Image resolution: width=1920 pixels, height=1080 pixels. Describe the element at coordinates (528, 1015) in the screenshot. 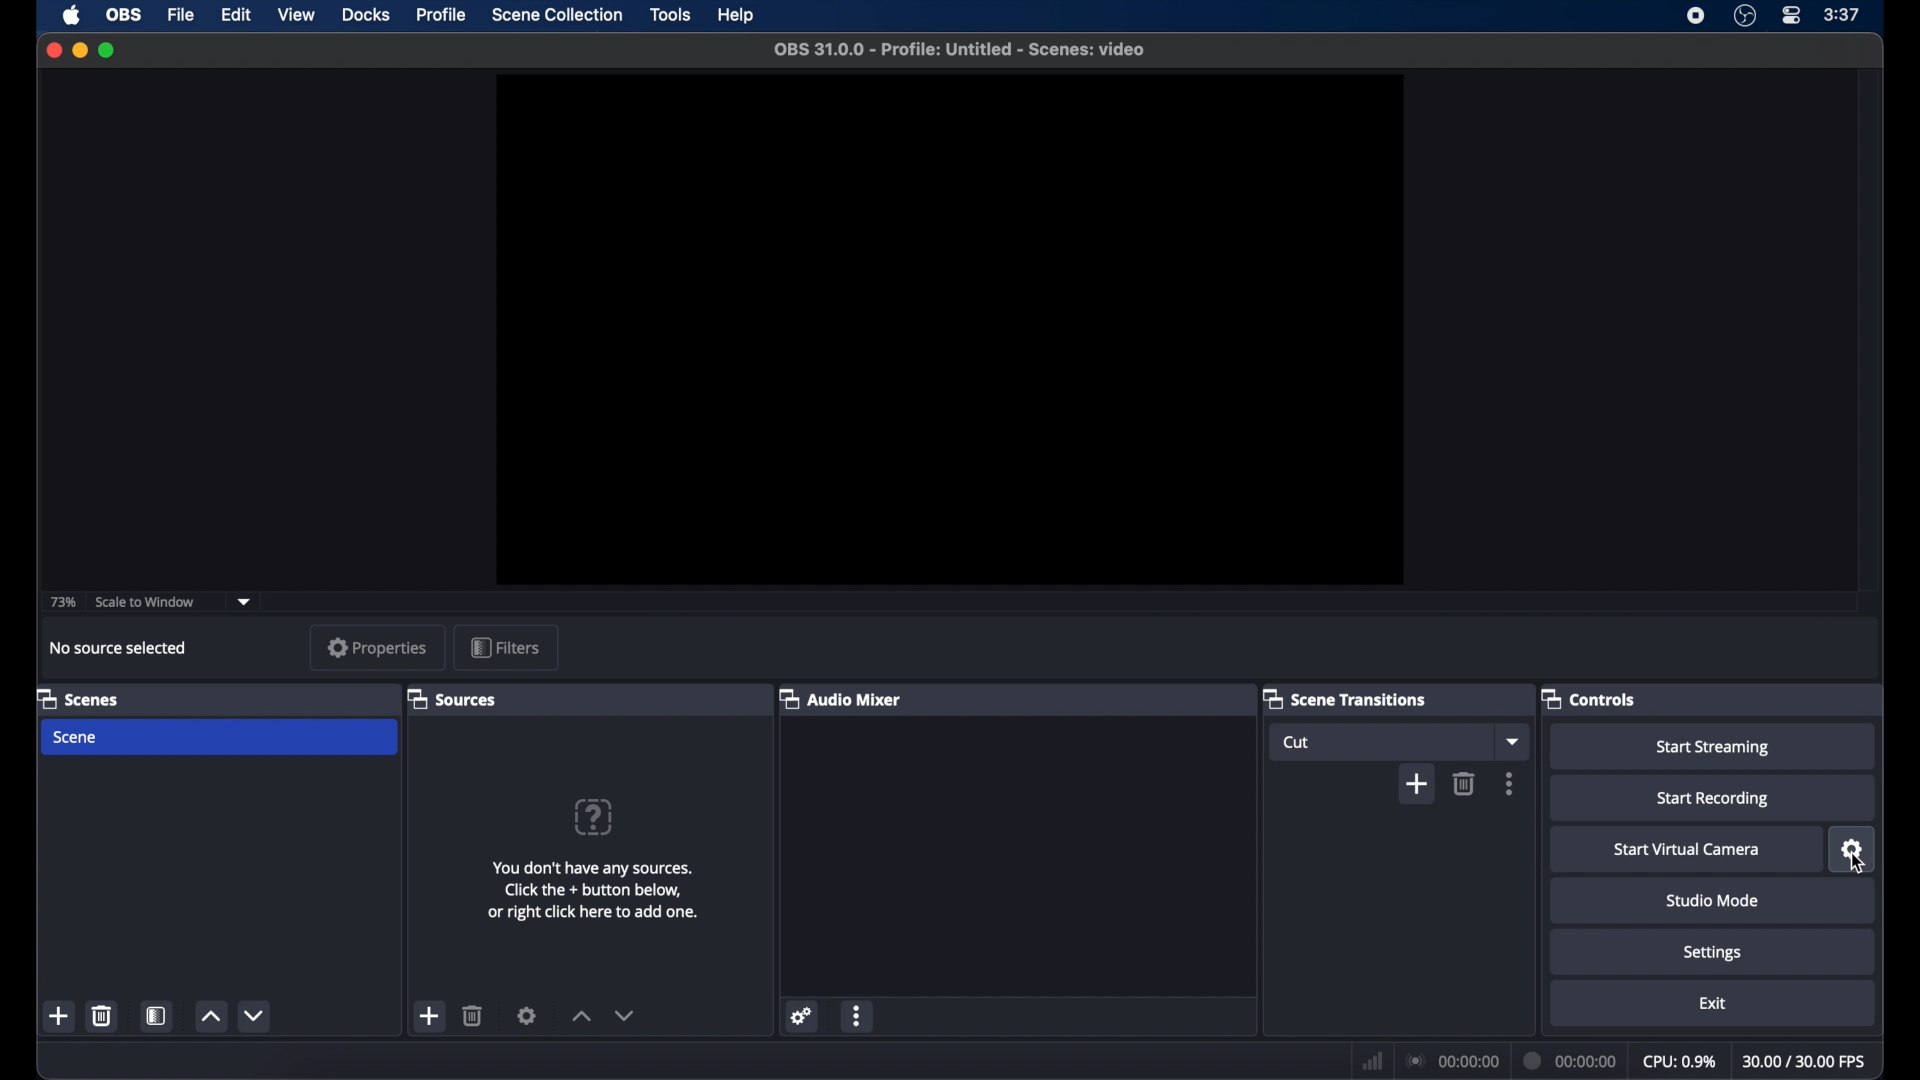

I see `settings` at that location.